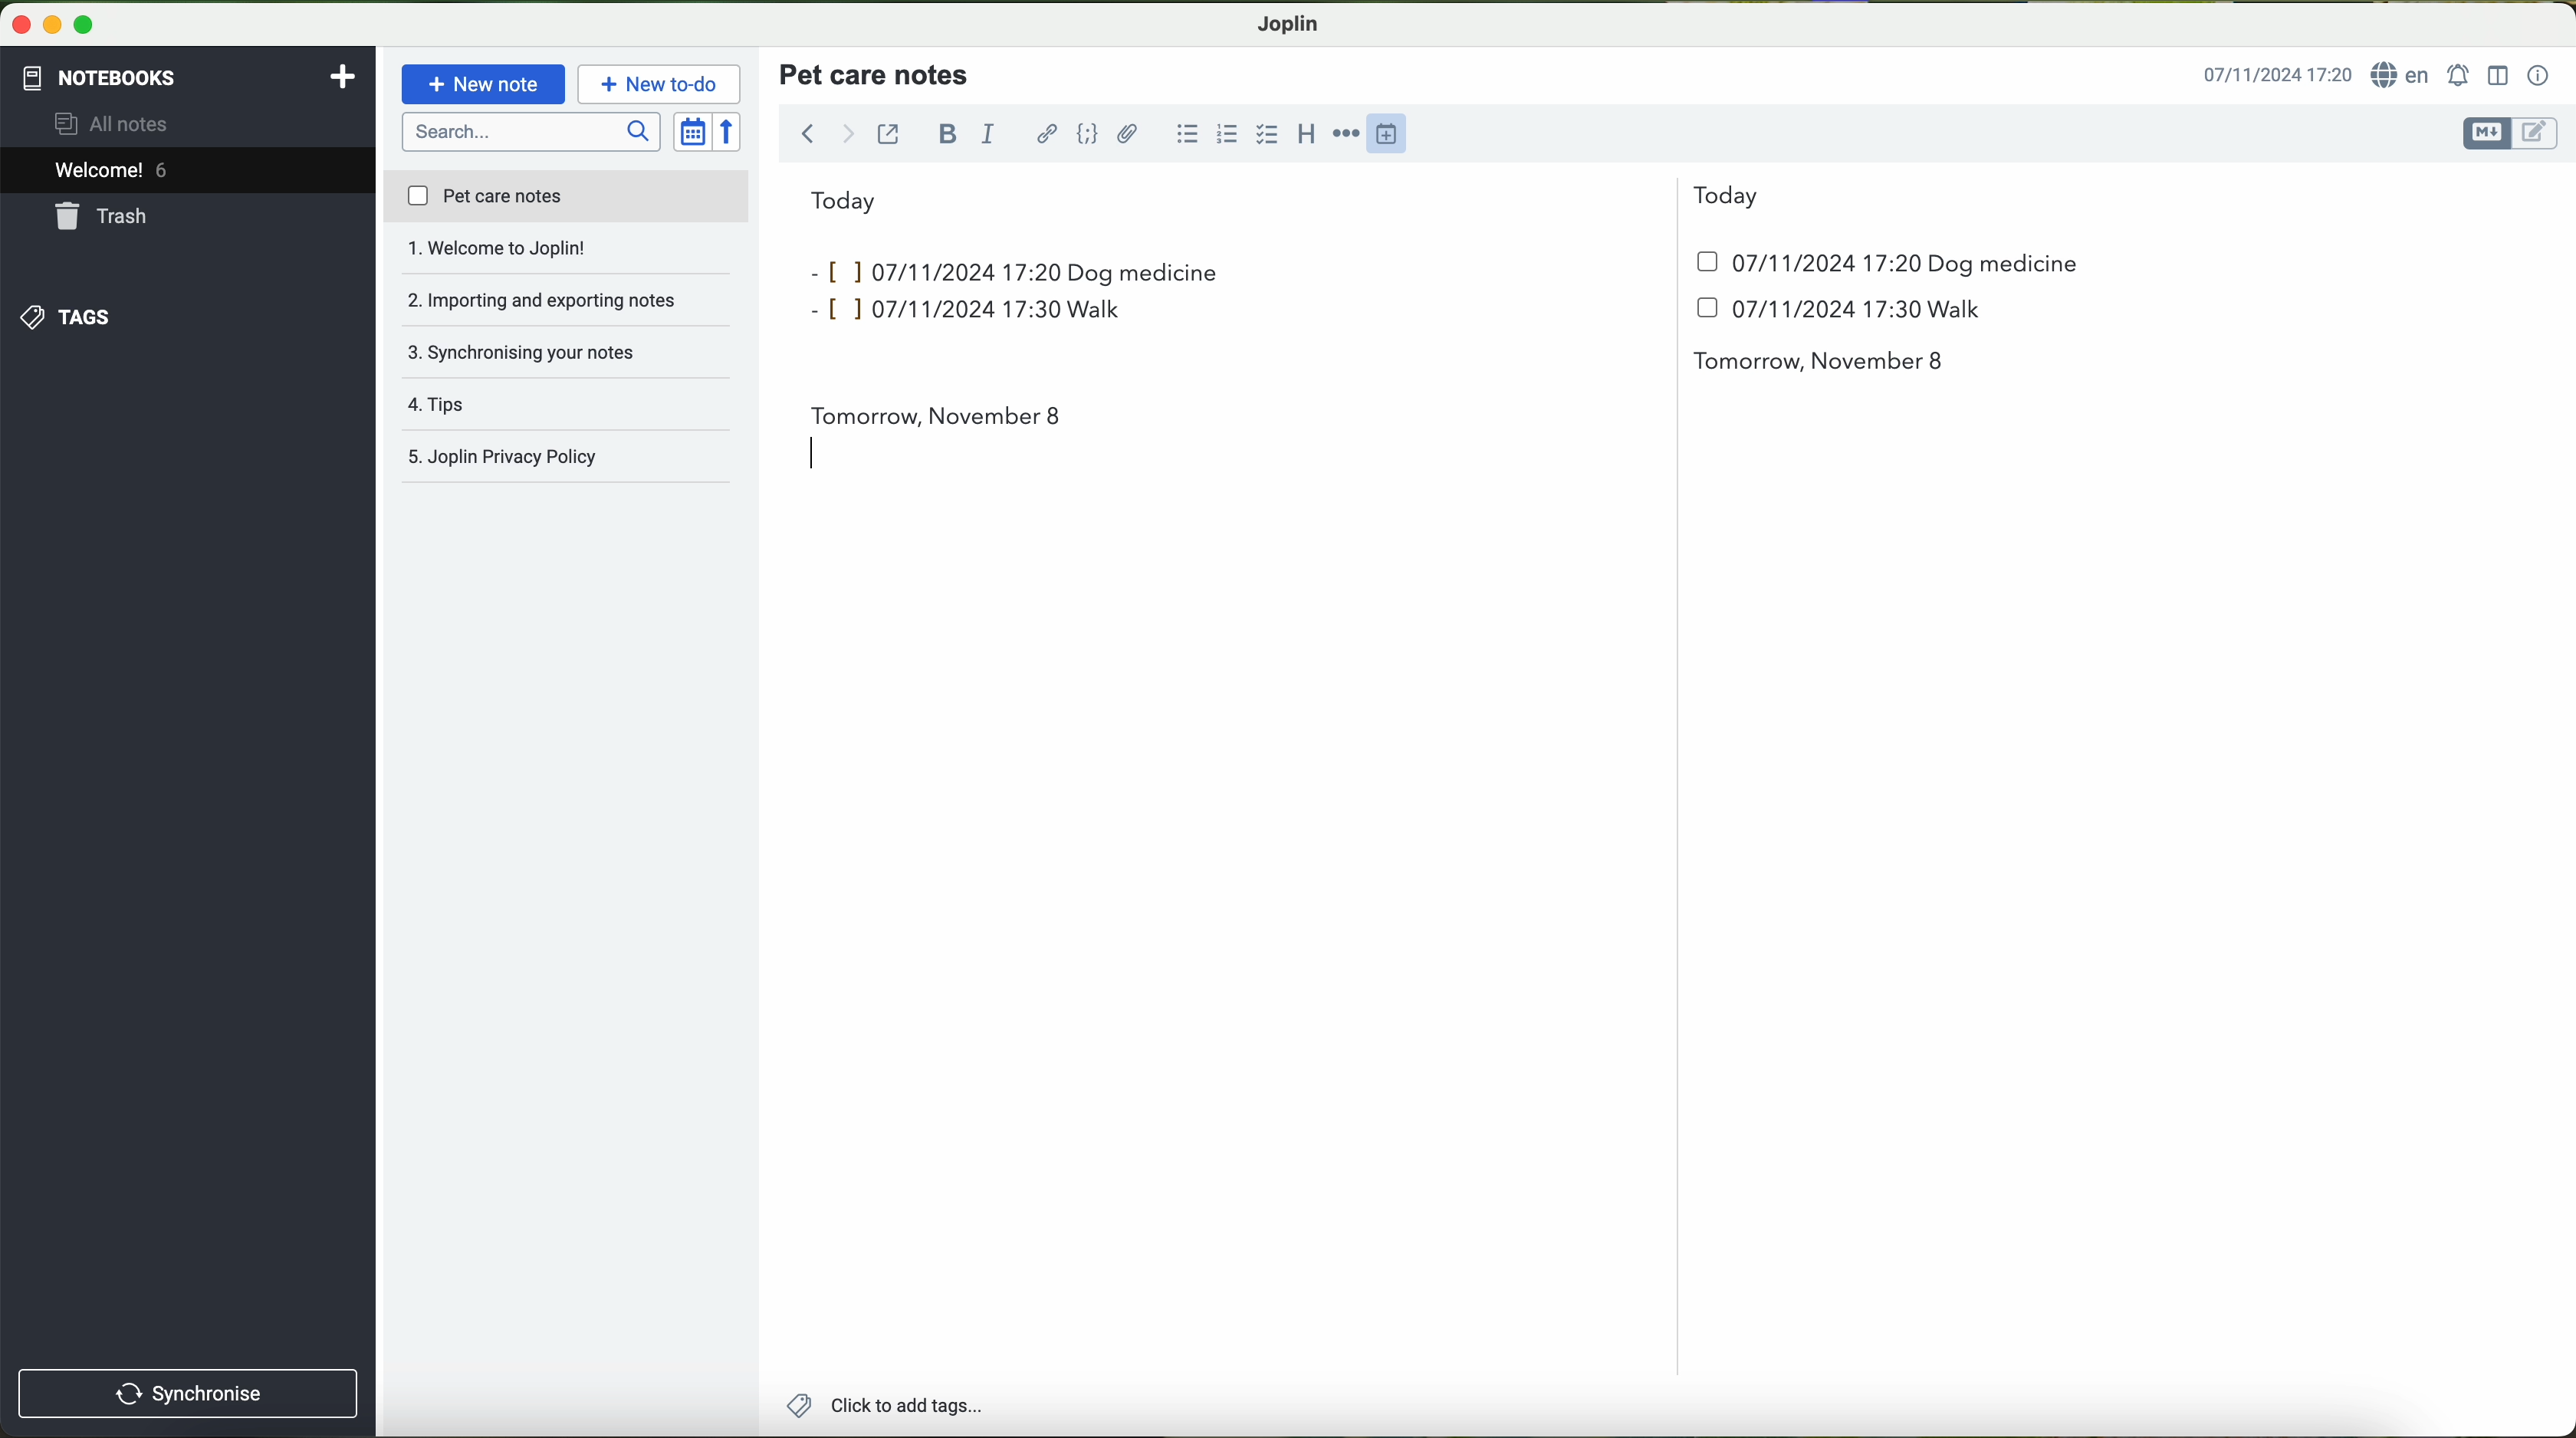 The width and height of the screenshot is (2576, 1438). What do you see at coordinates (63, 317) in the screenshot?
I see `tags` at bounding box center [63, 317].